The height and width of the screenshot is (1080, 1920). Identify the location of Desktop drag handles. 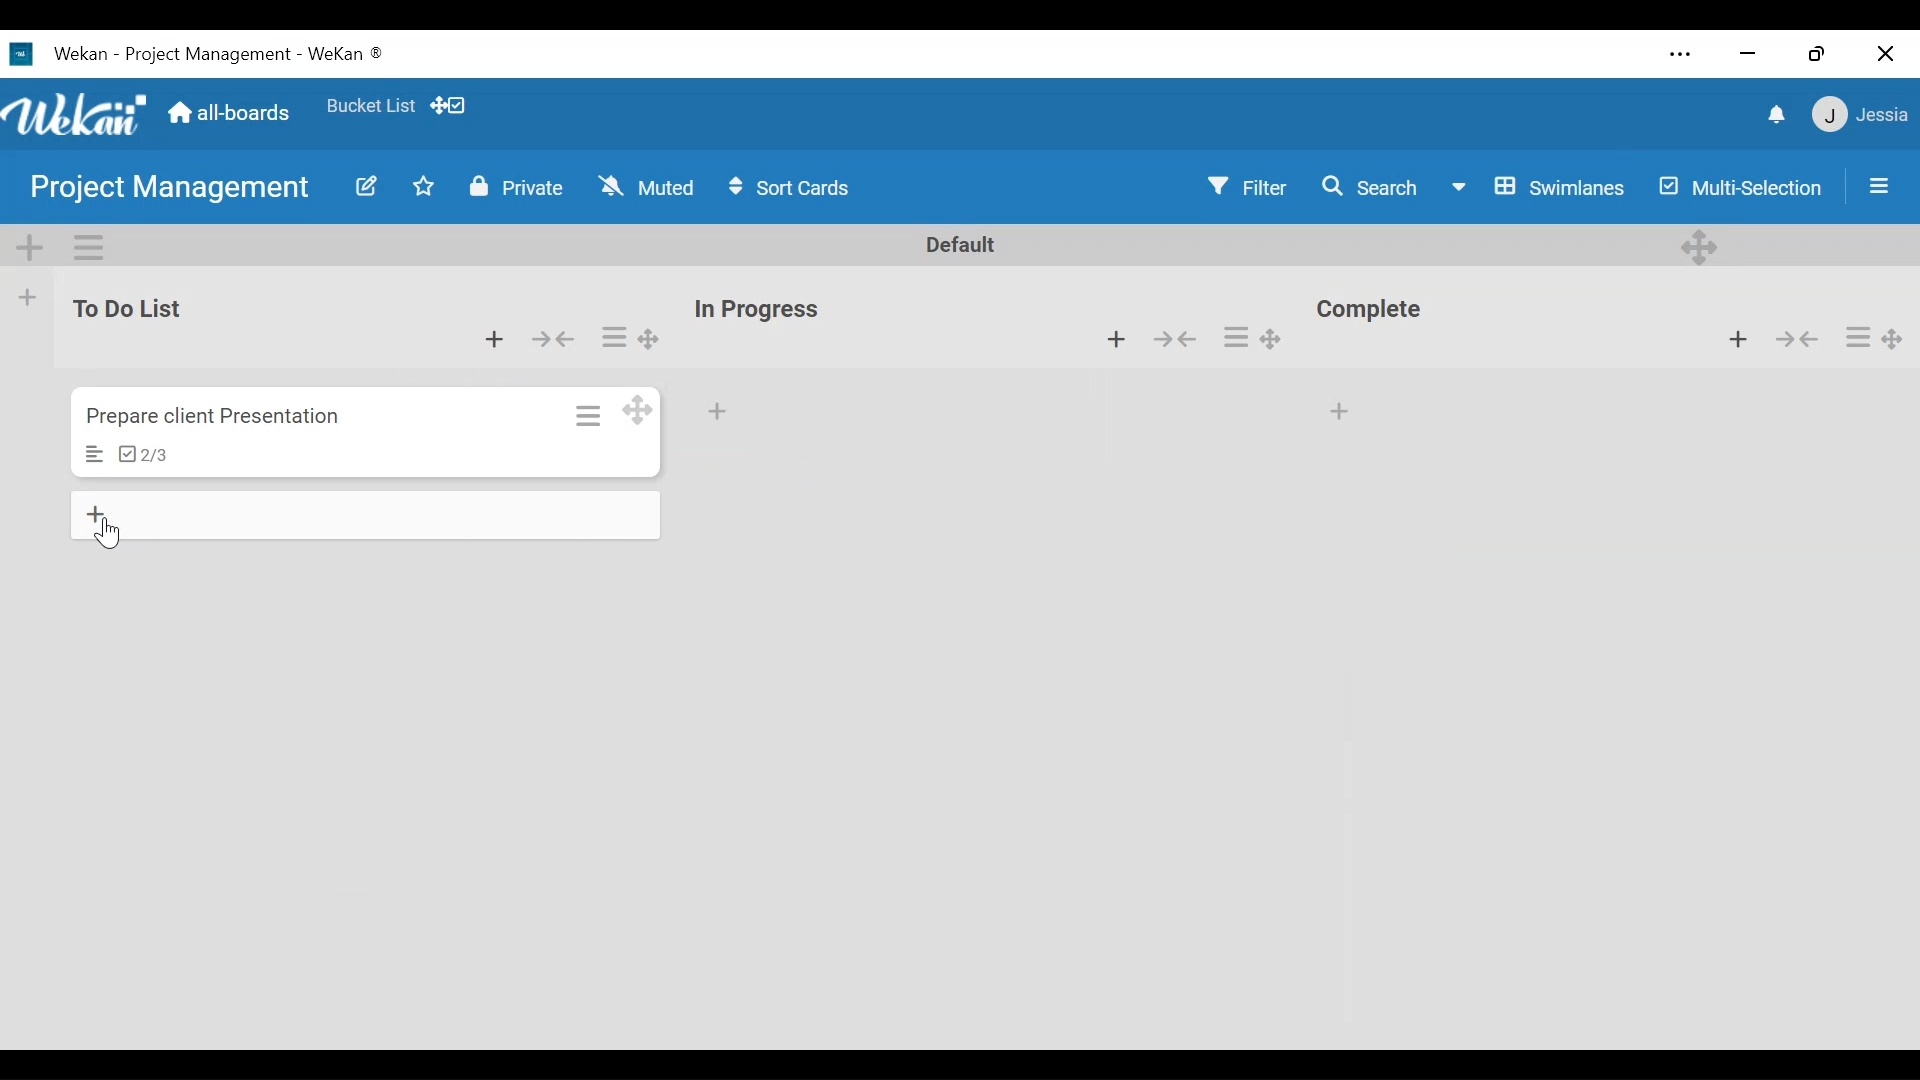
(1702, 245).